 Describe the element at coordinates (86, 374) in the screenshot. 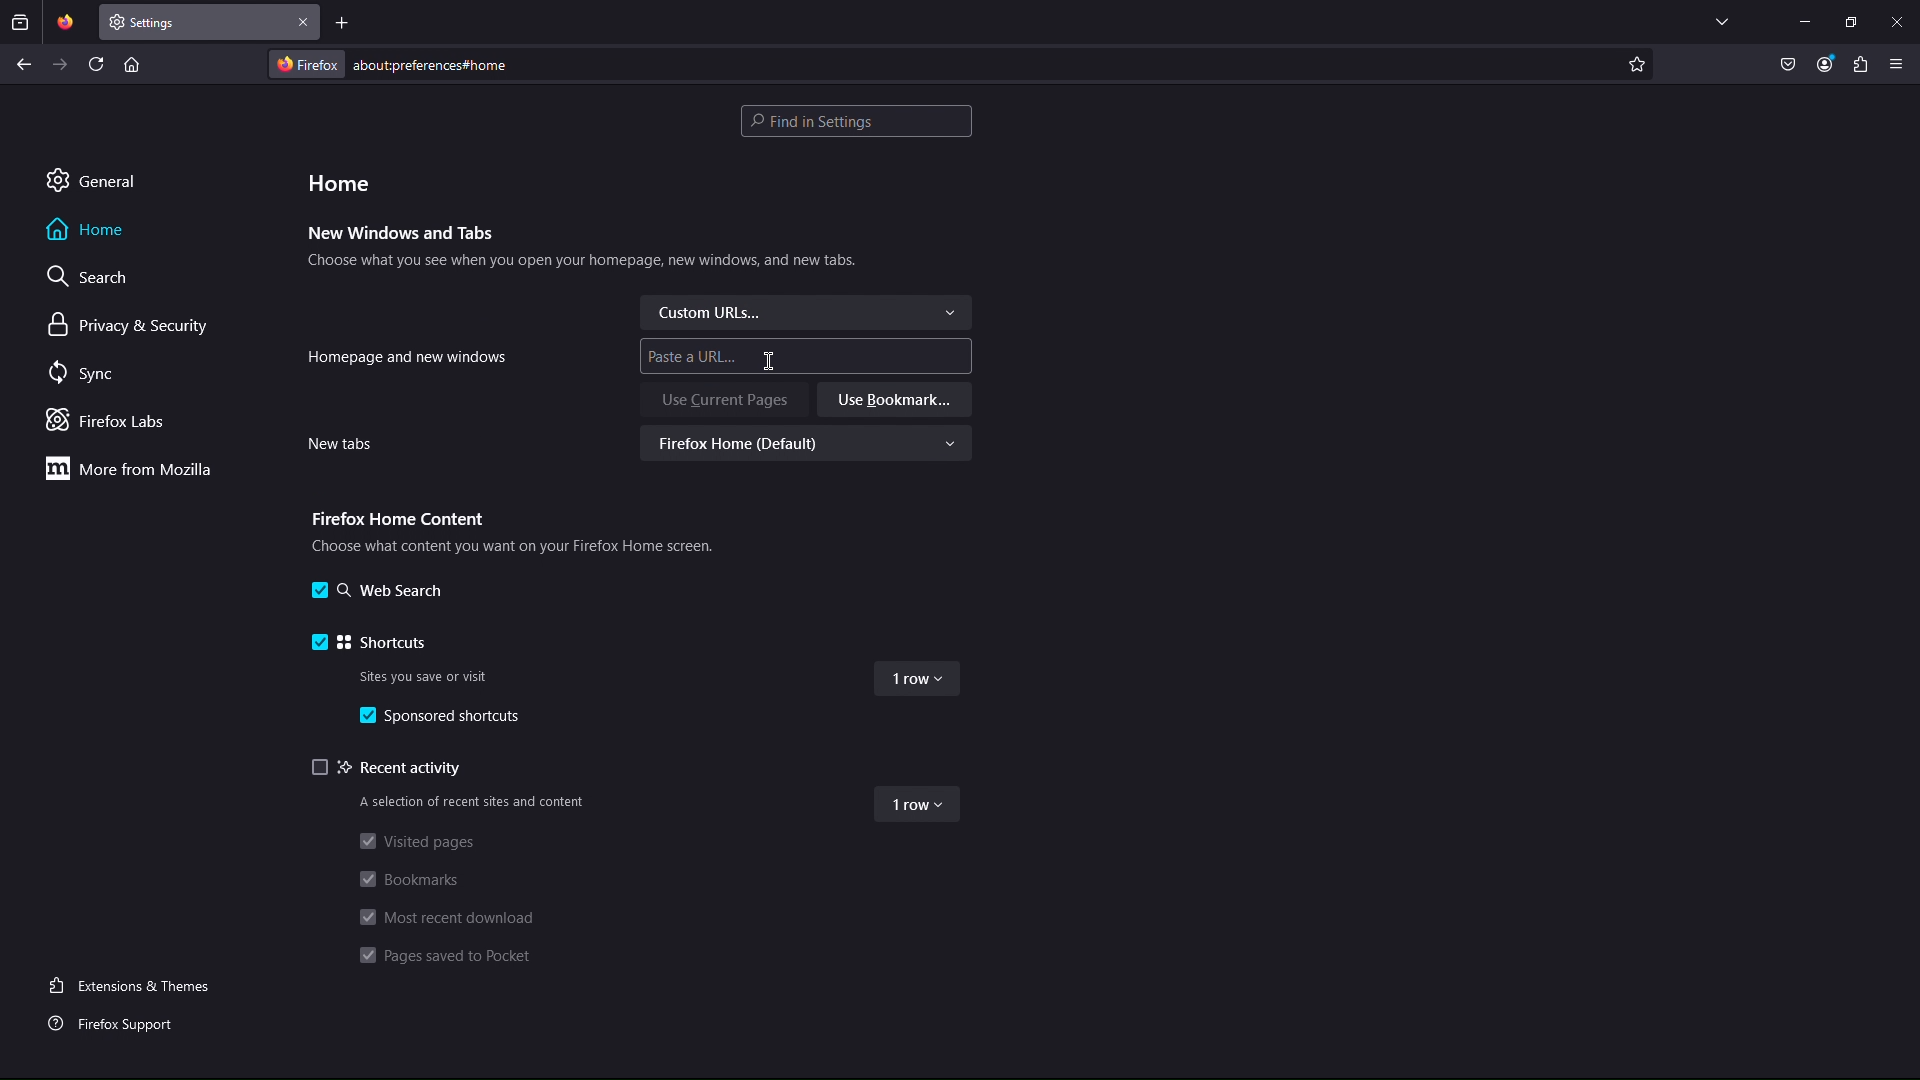

I see `Sync` at that location.